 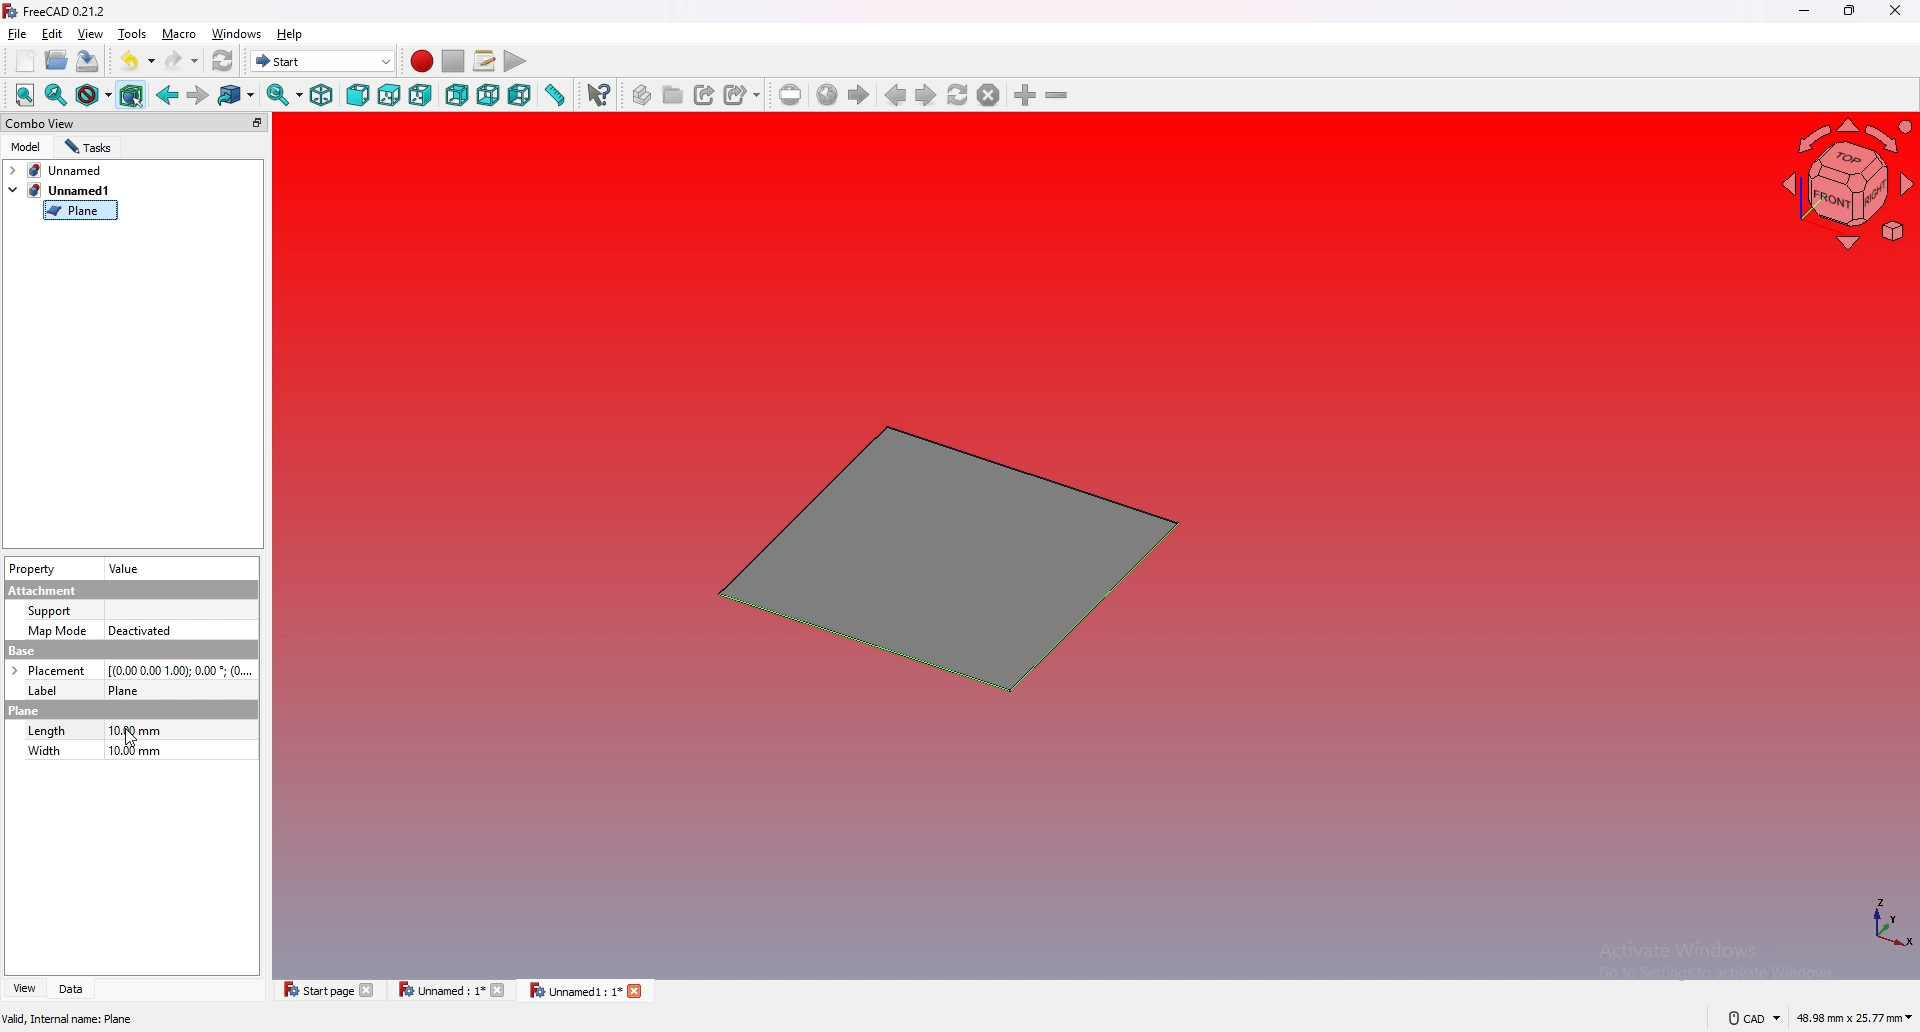 What do you see at coordinates (457, 96) in the screenshot?
I see `rear` at bounding box center [457, 96].